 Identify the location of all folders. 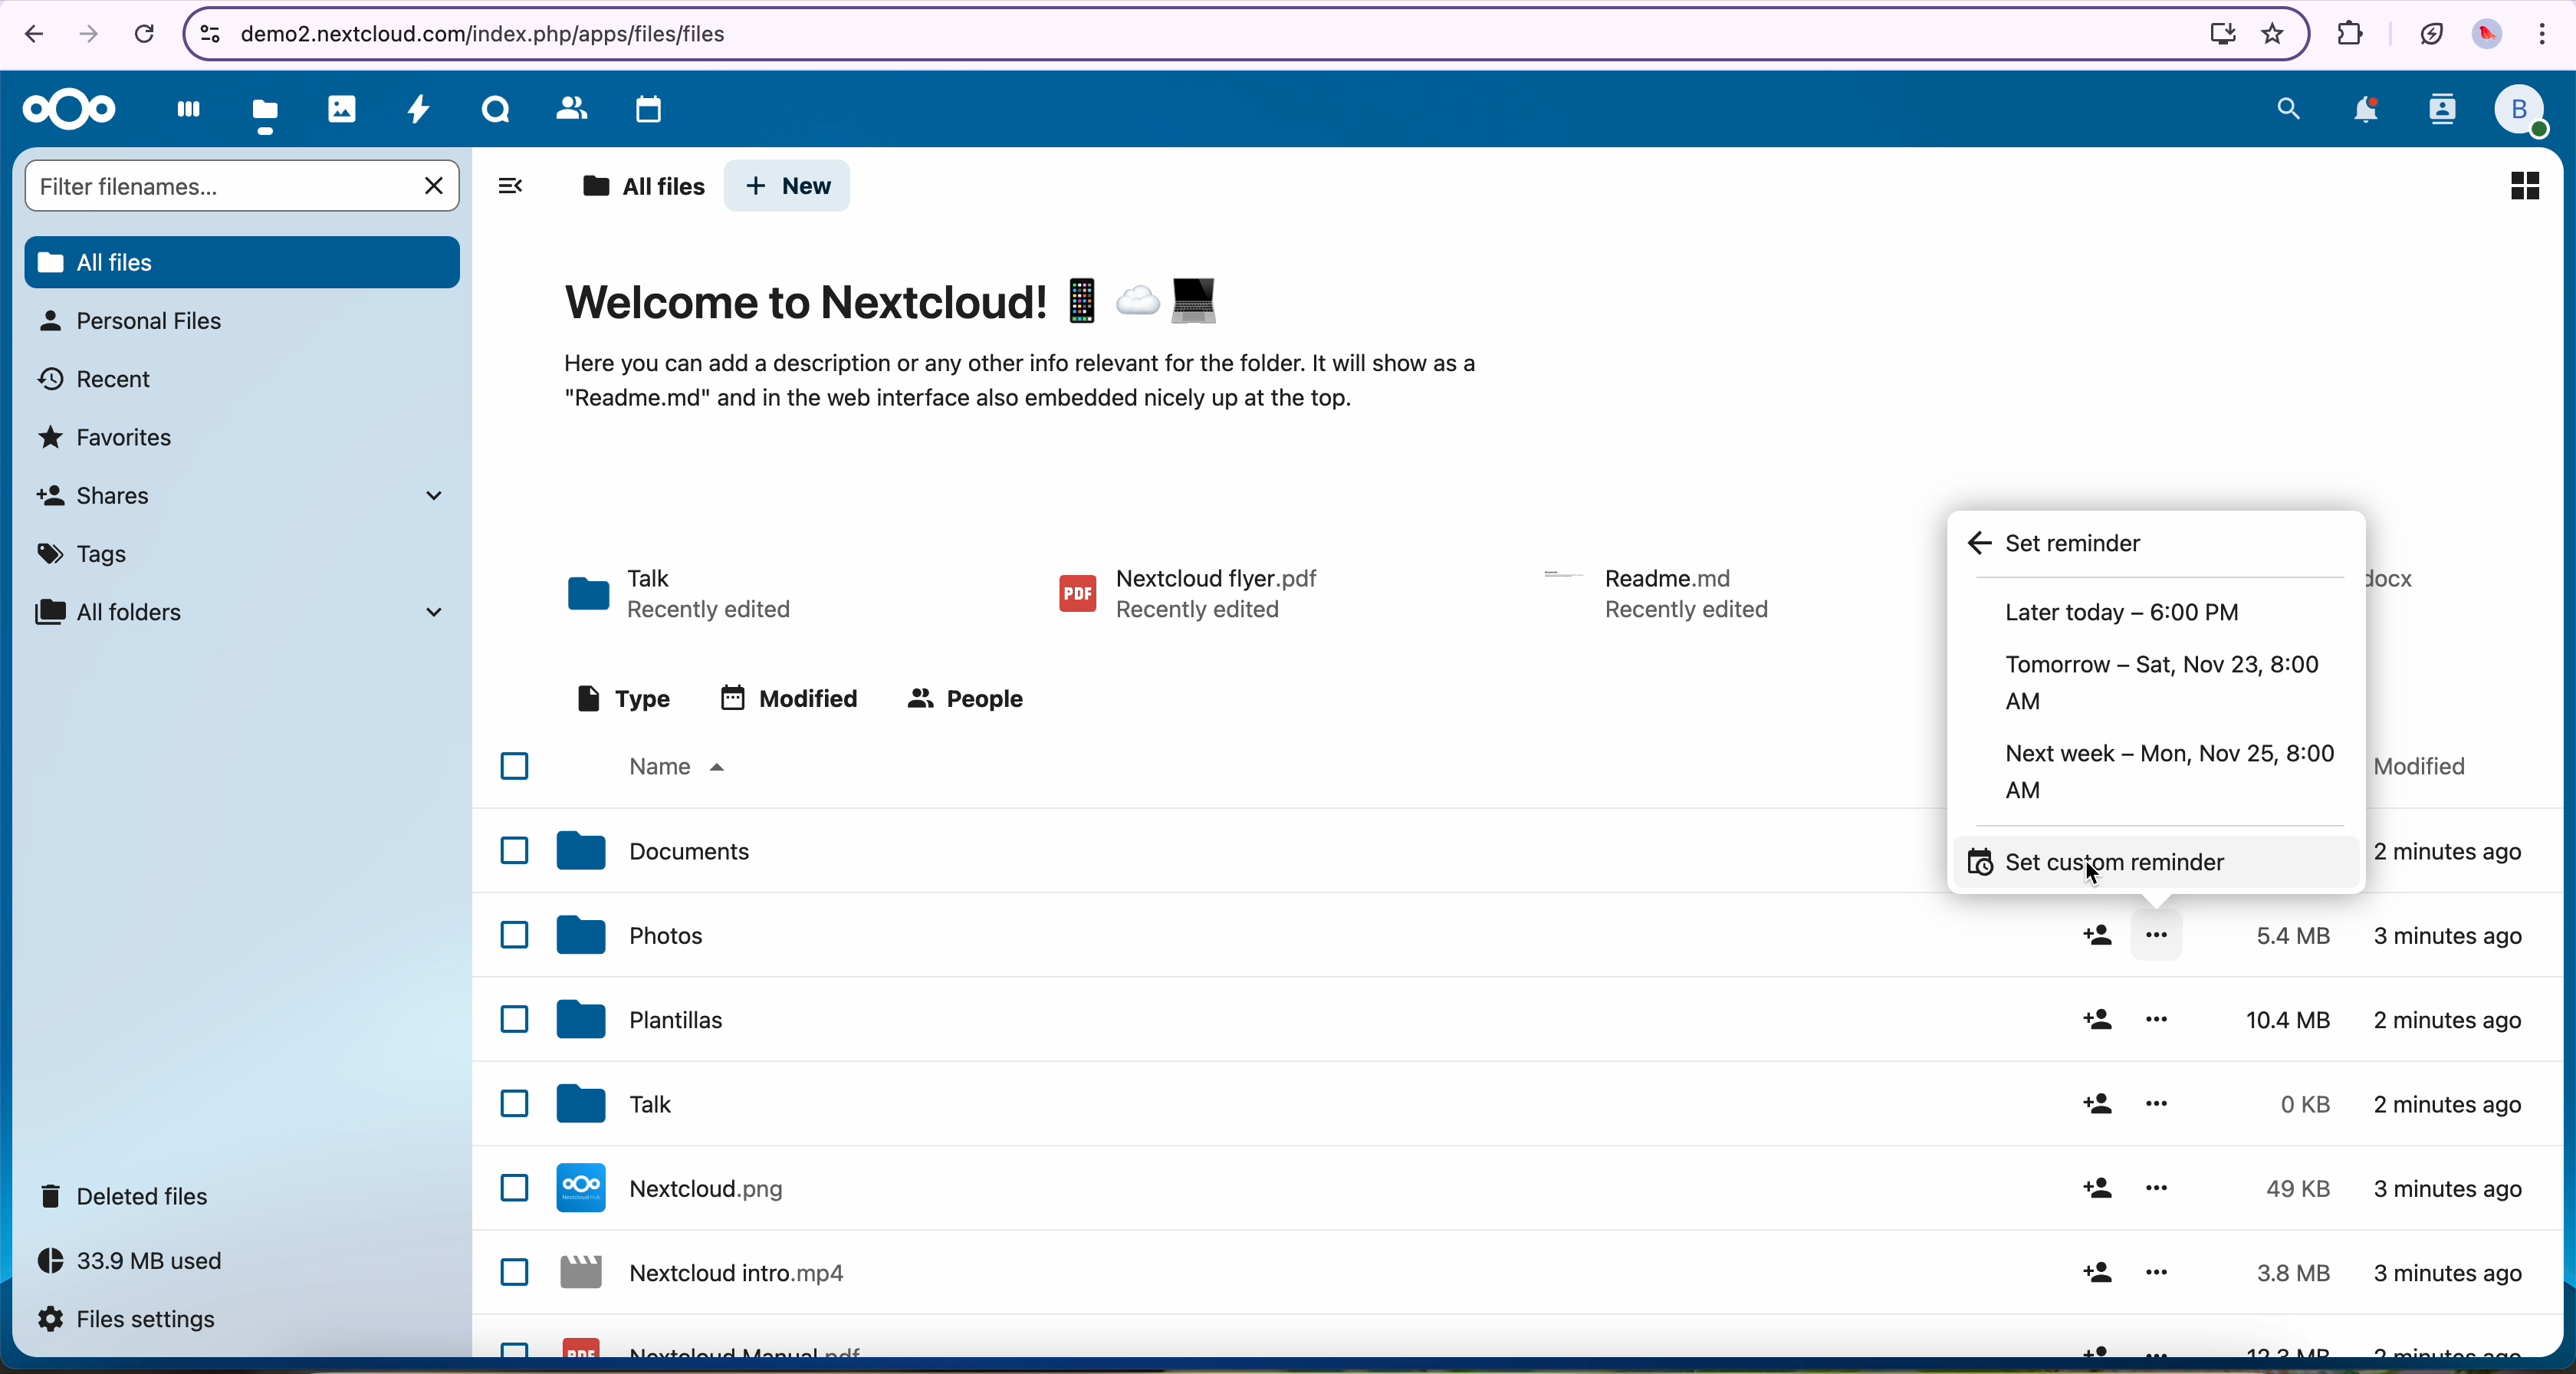
(248, 611).